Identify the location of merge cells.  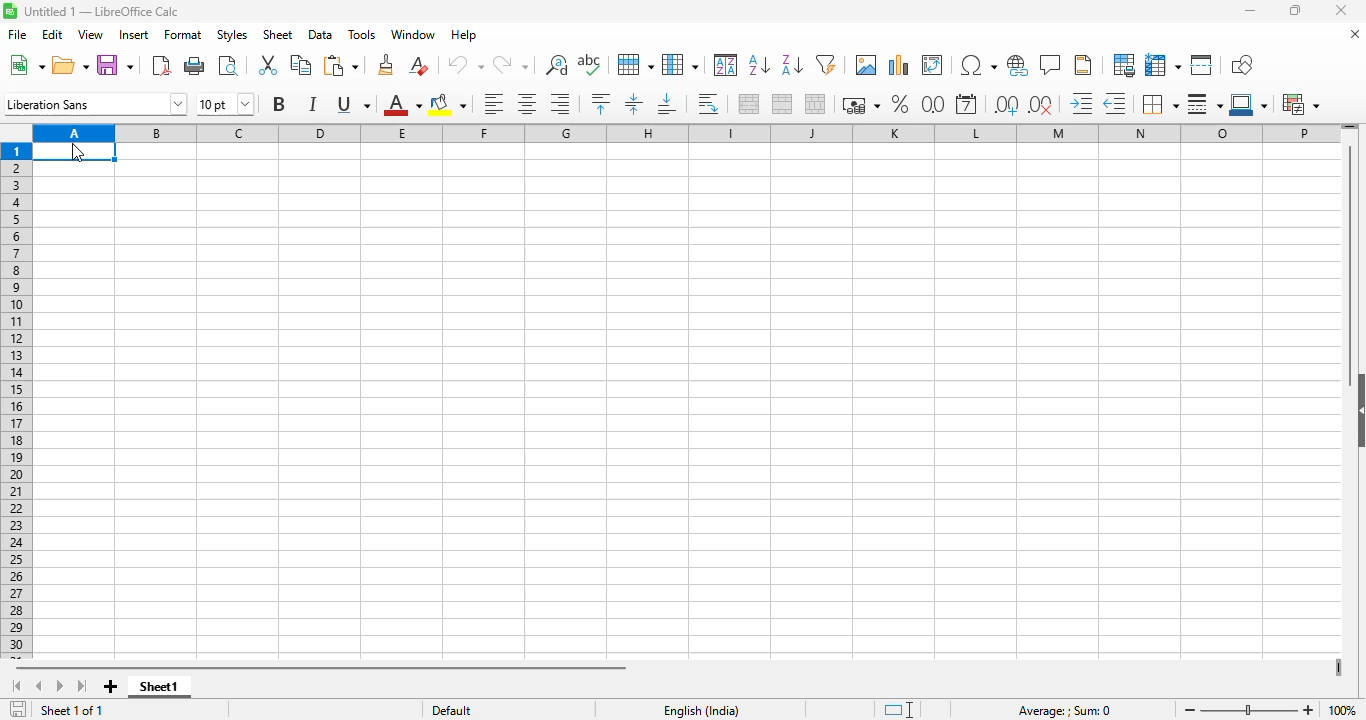
(783, 104).